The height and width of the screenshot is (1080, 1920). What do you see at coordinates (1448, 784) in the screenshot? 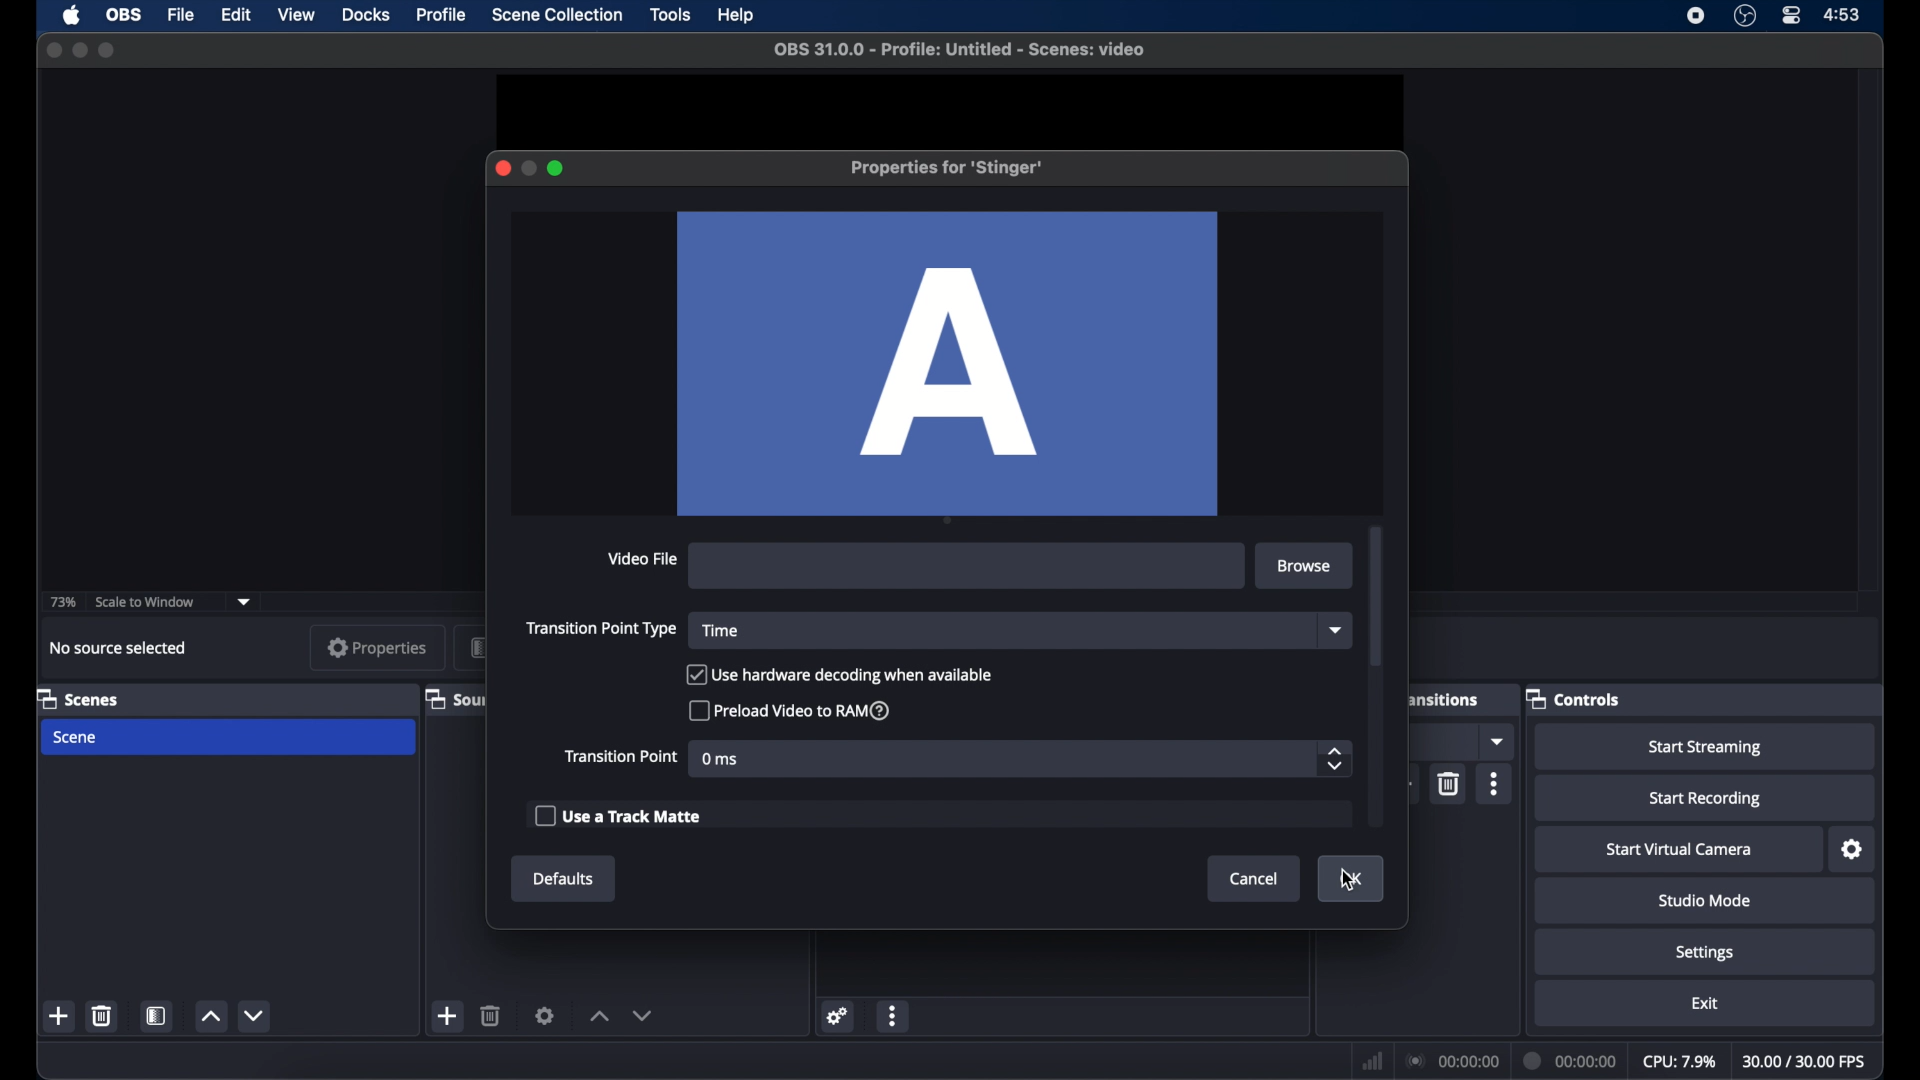
I see `delete` at bounding box center [1448, 784].